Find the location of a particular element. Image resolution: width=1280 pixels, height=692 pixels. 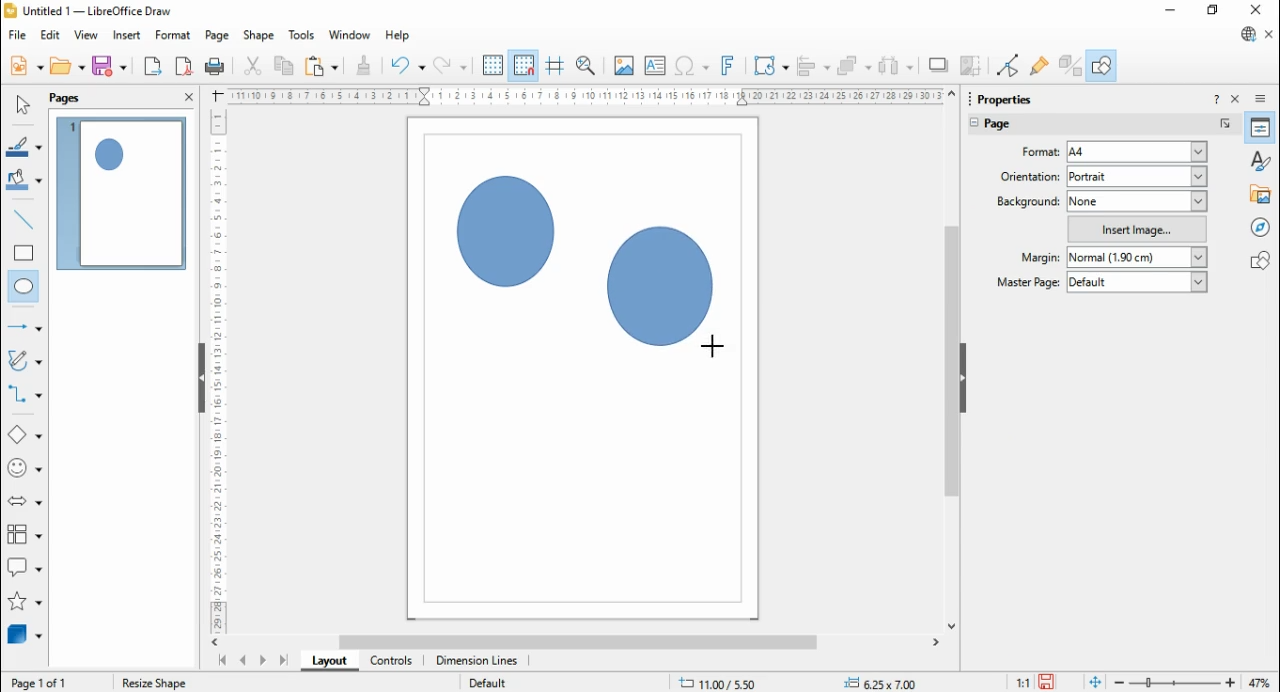

export directly as PDF is located at coordinates (183, 66).